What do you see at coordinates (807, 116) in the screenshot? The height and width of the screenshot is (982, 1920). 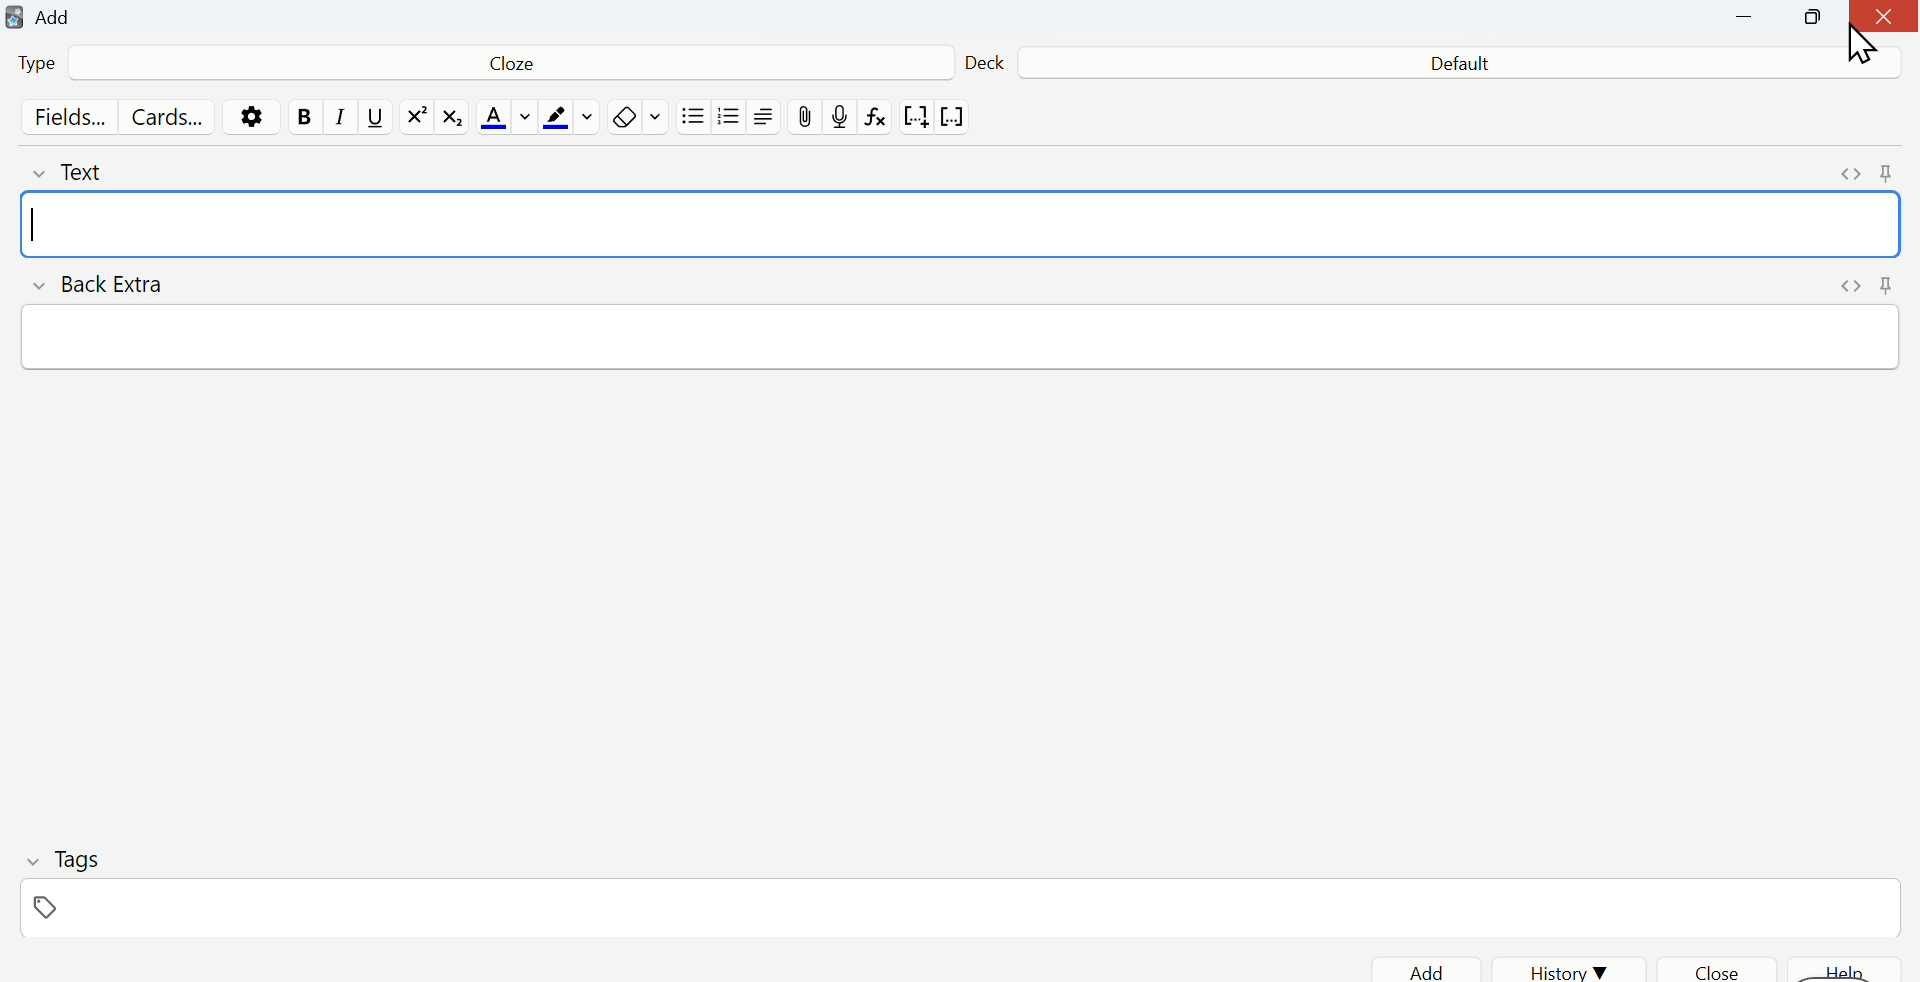 I see `Attach` at bounding box center [807, 116].